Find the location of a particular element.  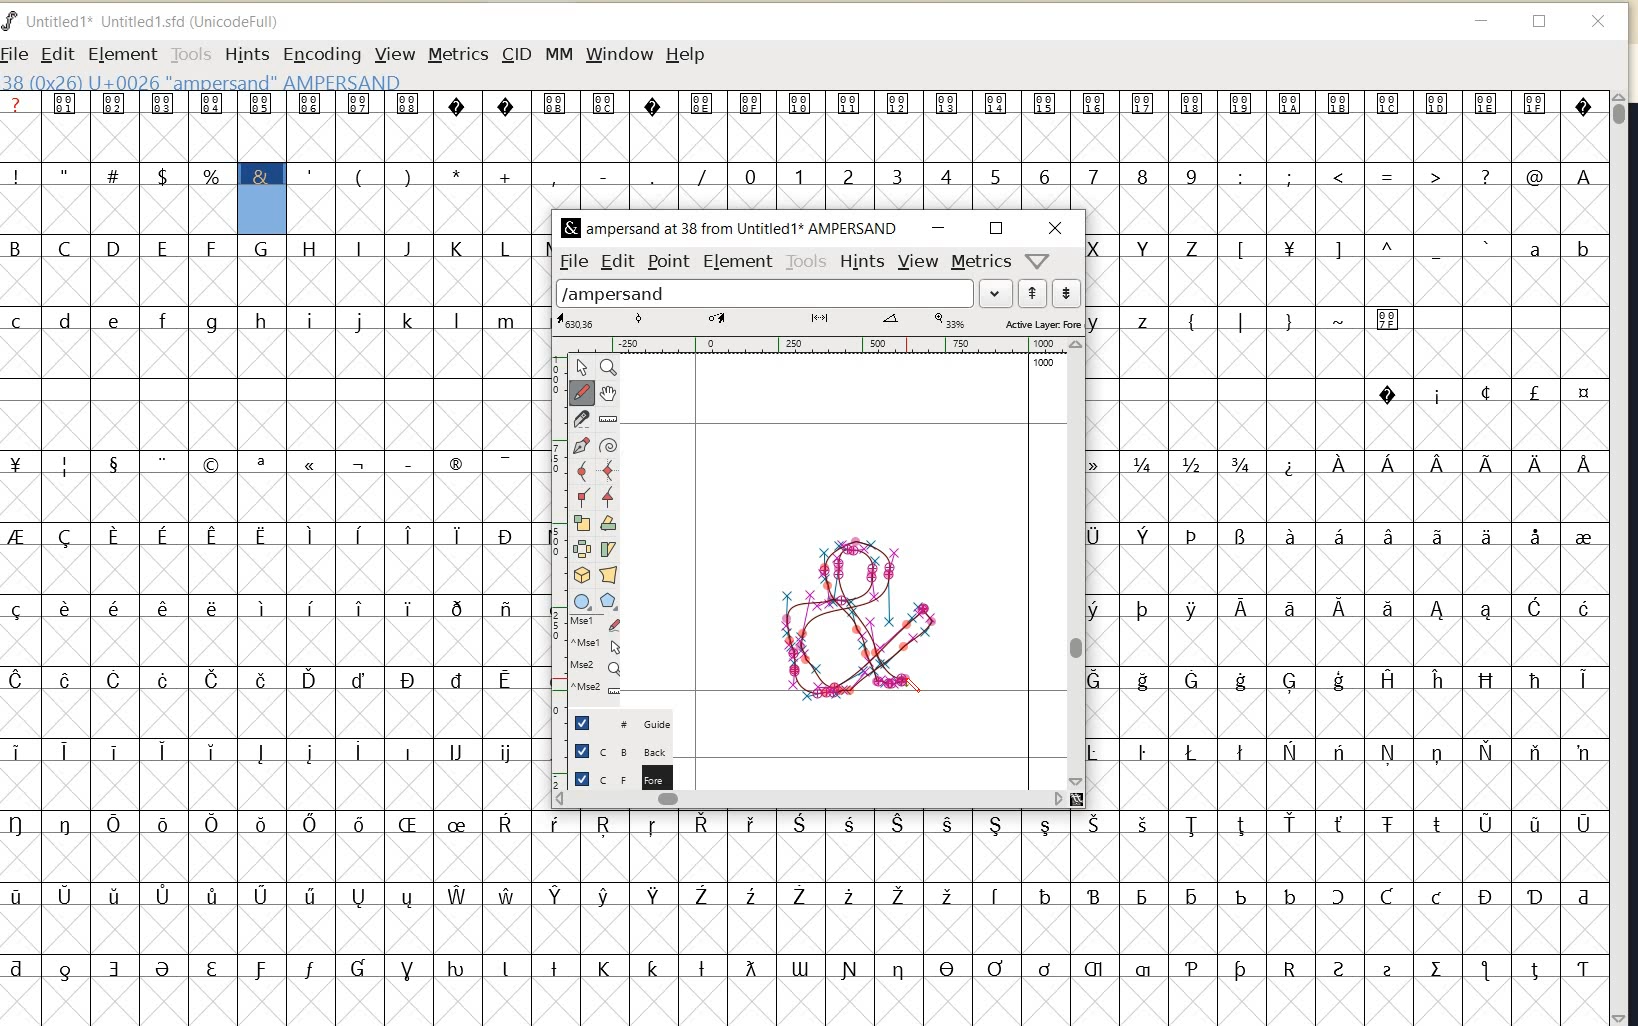

BACKGROUND is located at coordinates (611, 750).